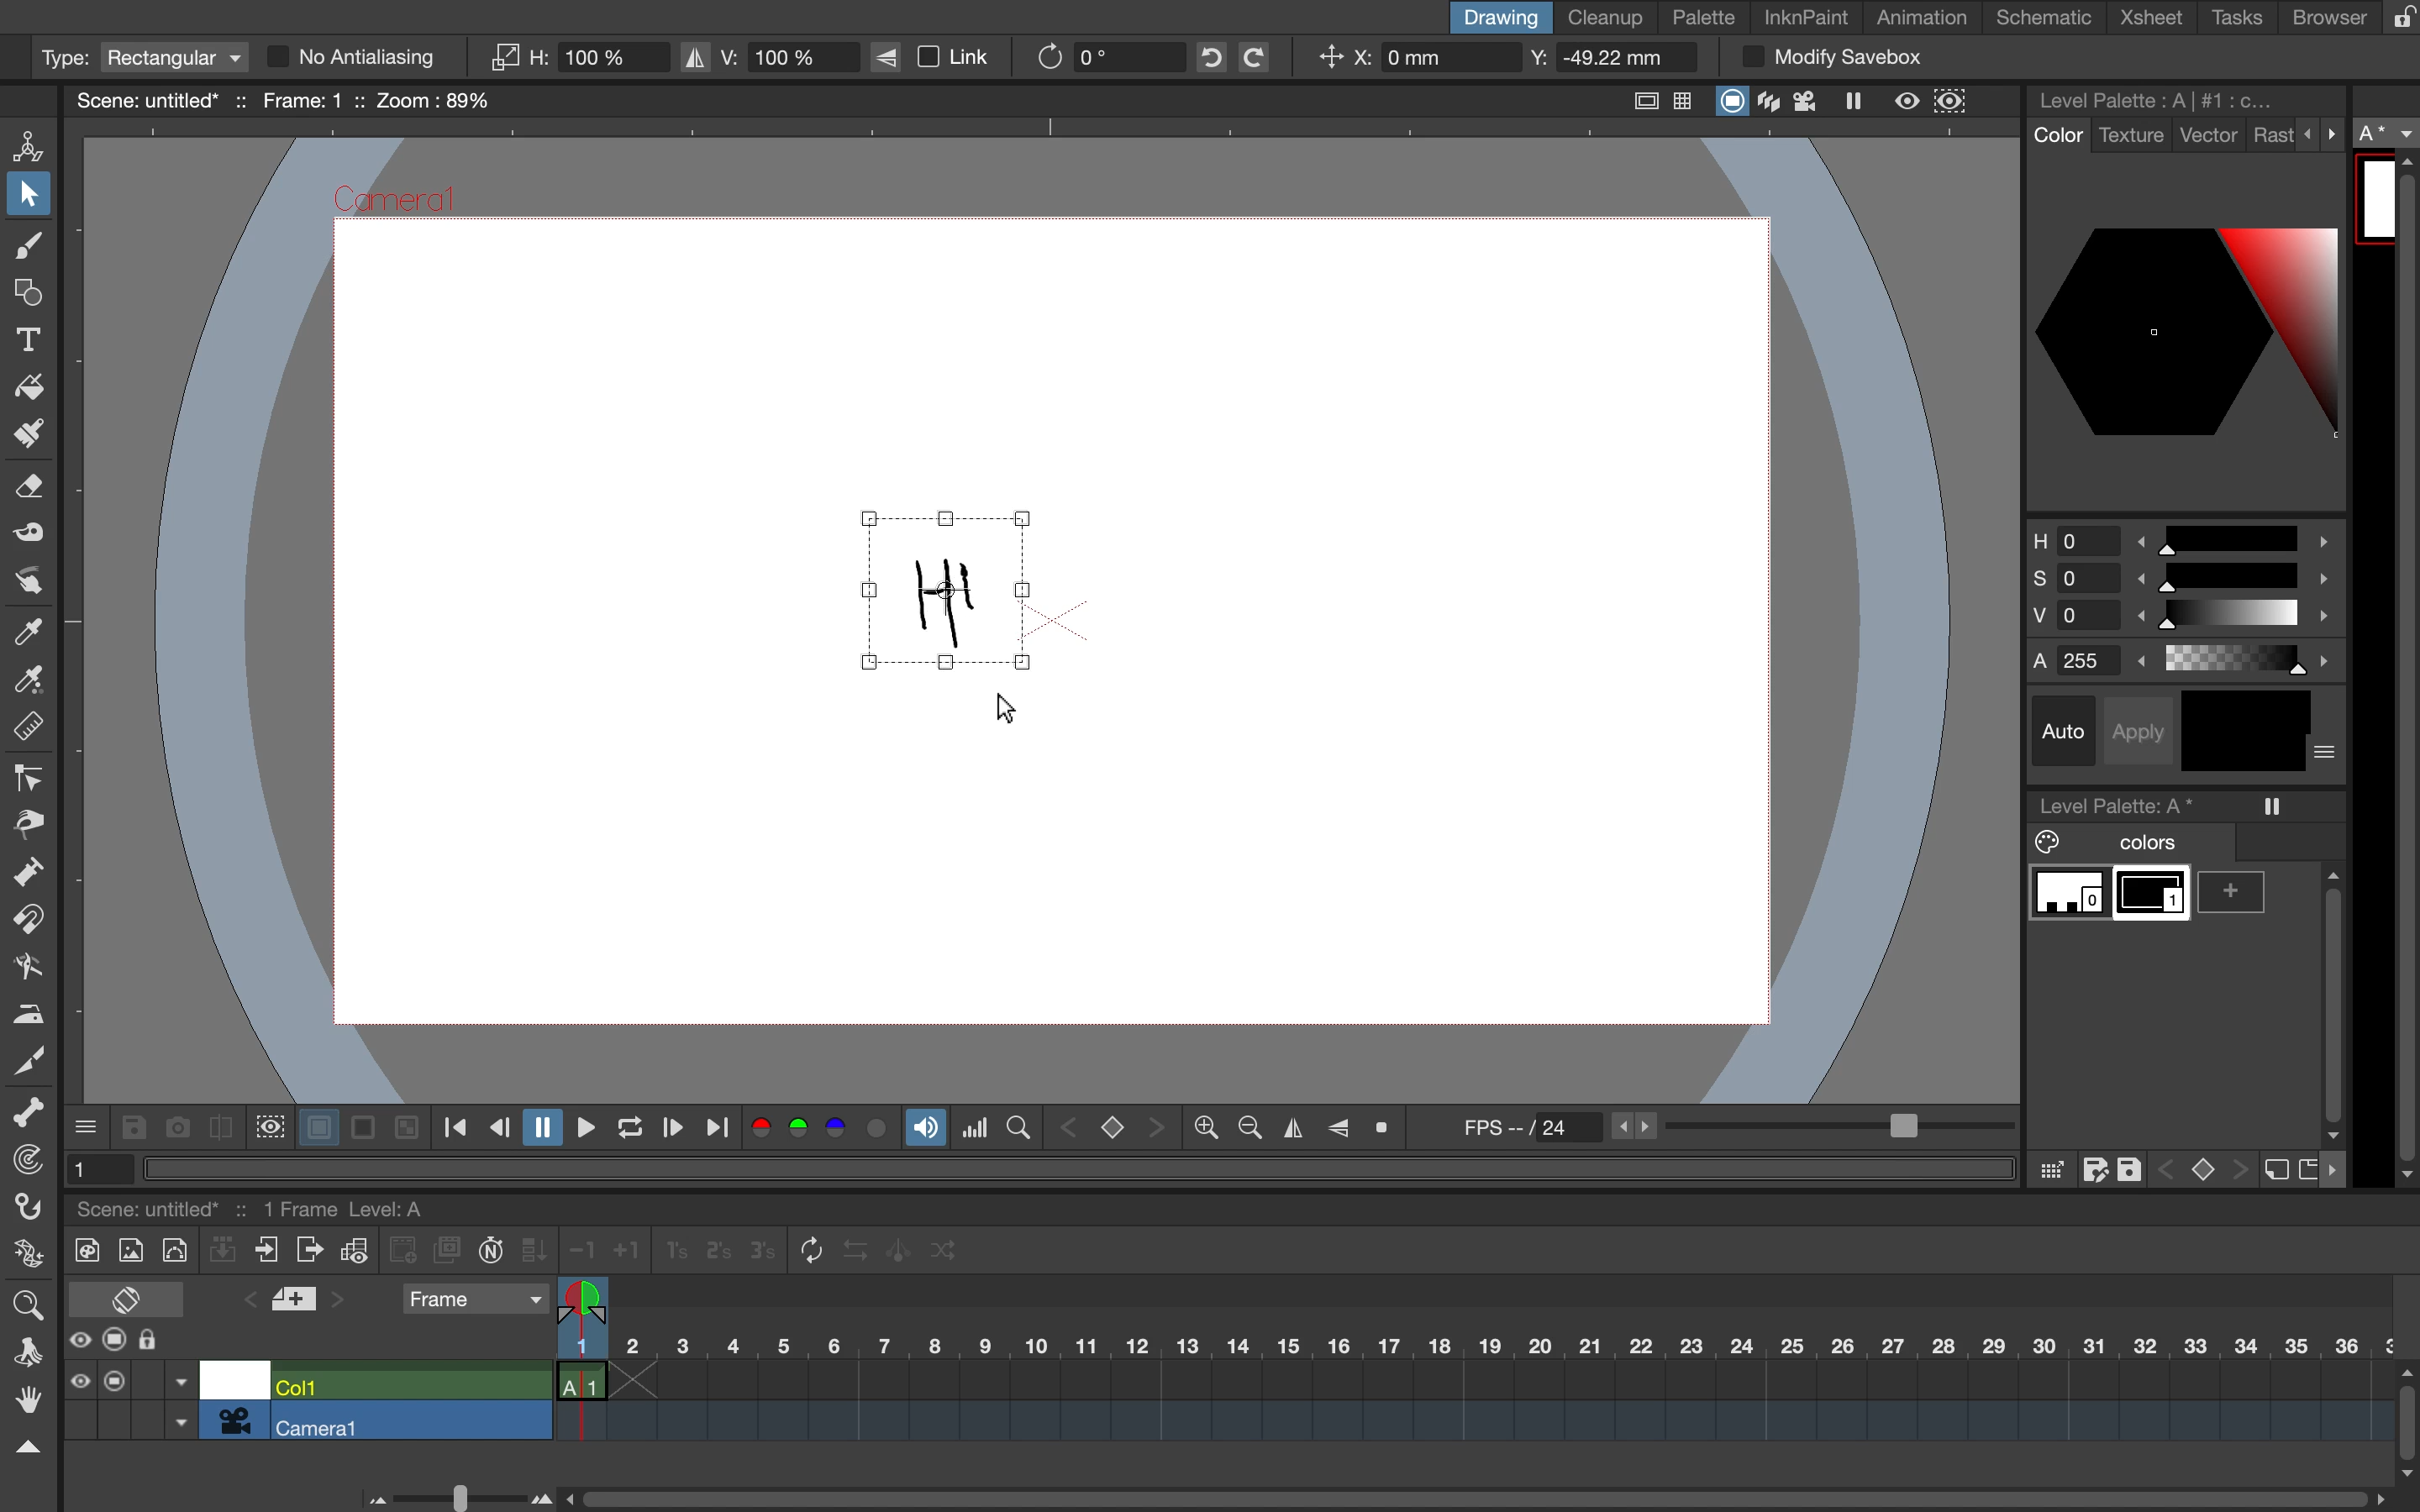 This screenshot has width=2420, height=1512. I want to click on geometric tool, so click(28, 295).